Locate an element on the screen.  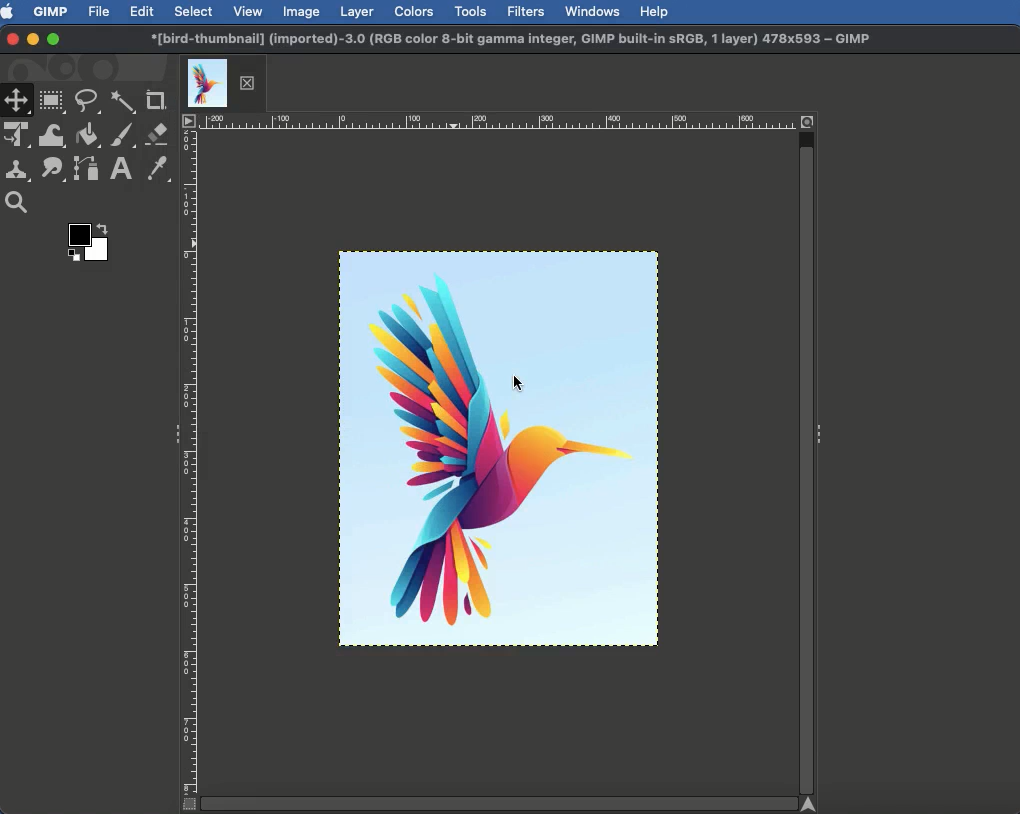
Scroll is located at coordinates (808, 459).